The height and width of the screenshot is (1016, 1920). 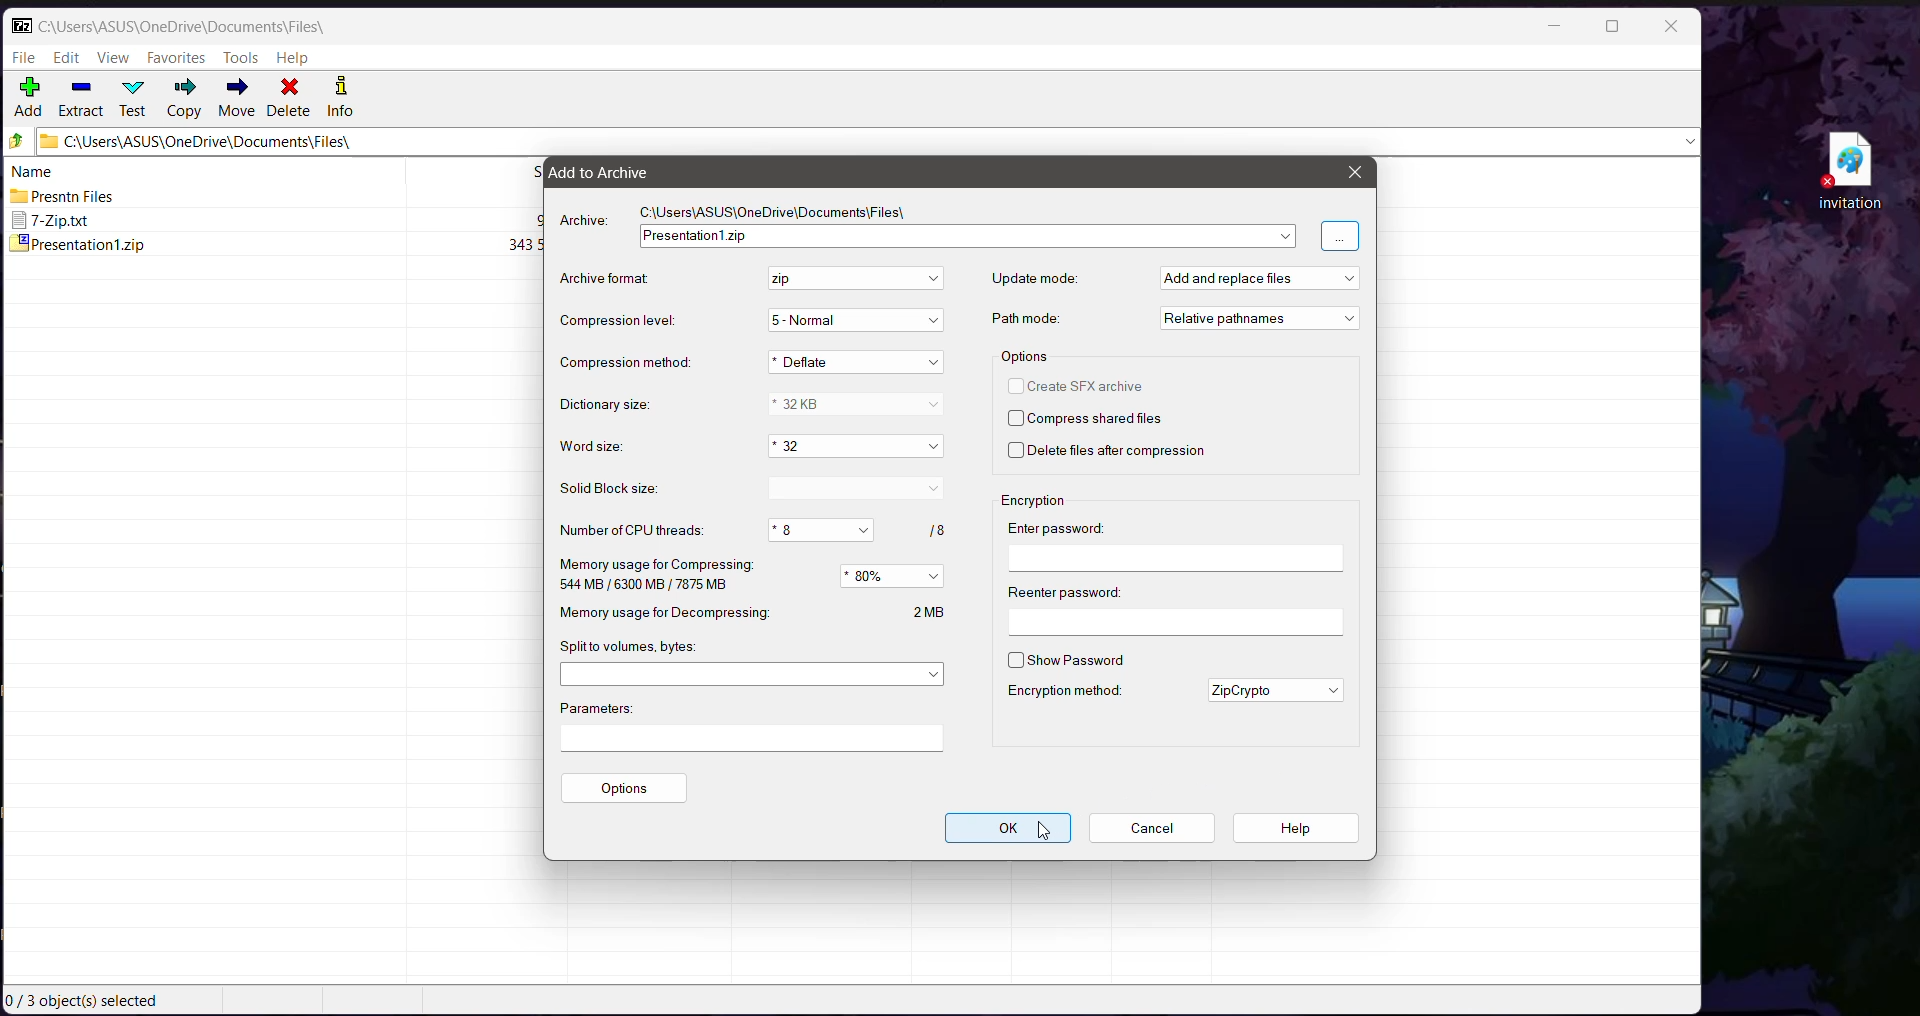 I want to click on Add to Archive, so click(x=613, y=172).